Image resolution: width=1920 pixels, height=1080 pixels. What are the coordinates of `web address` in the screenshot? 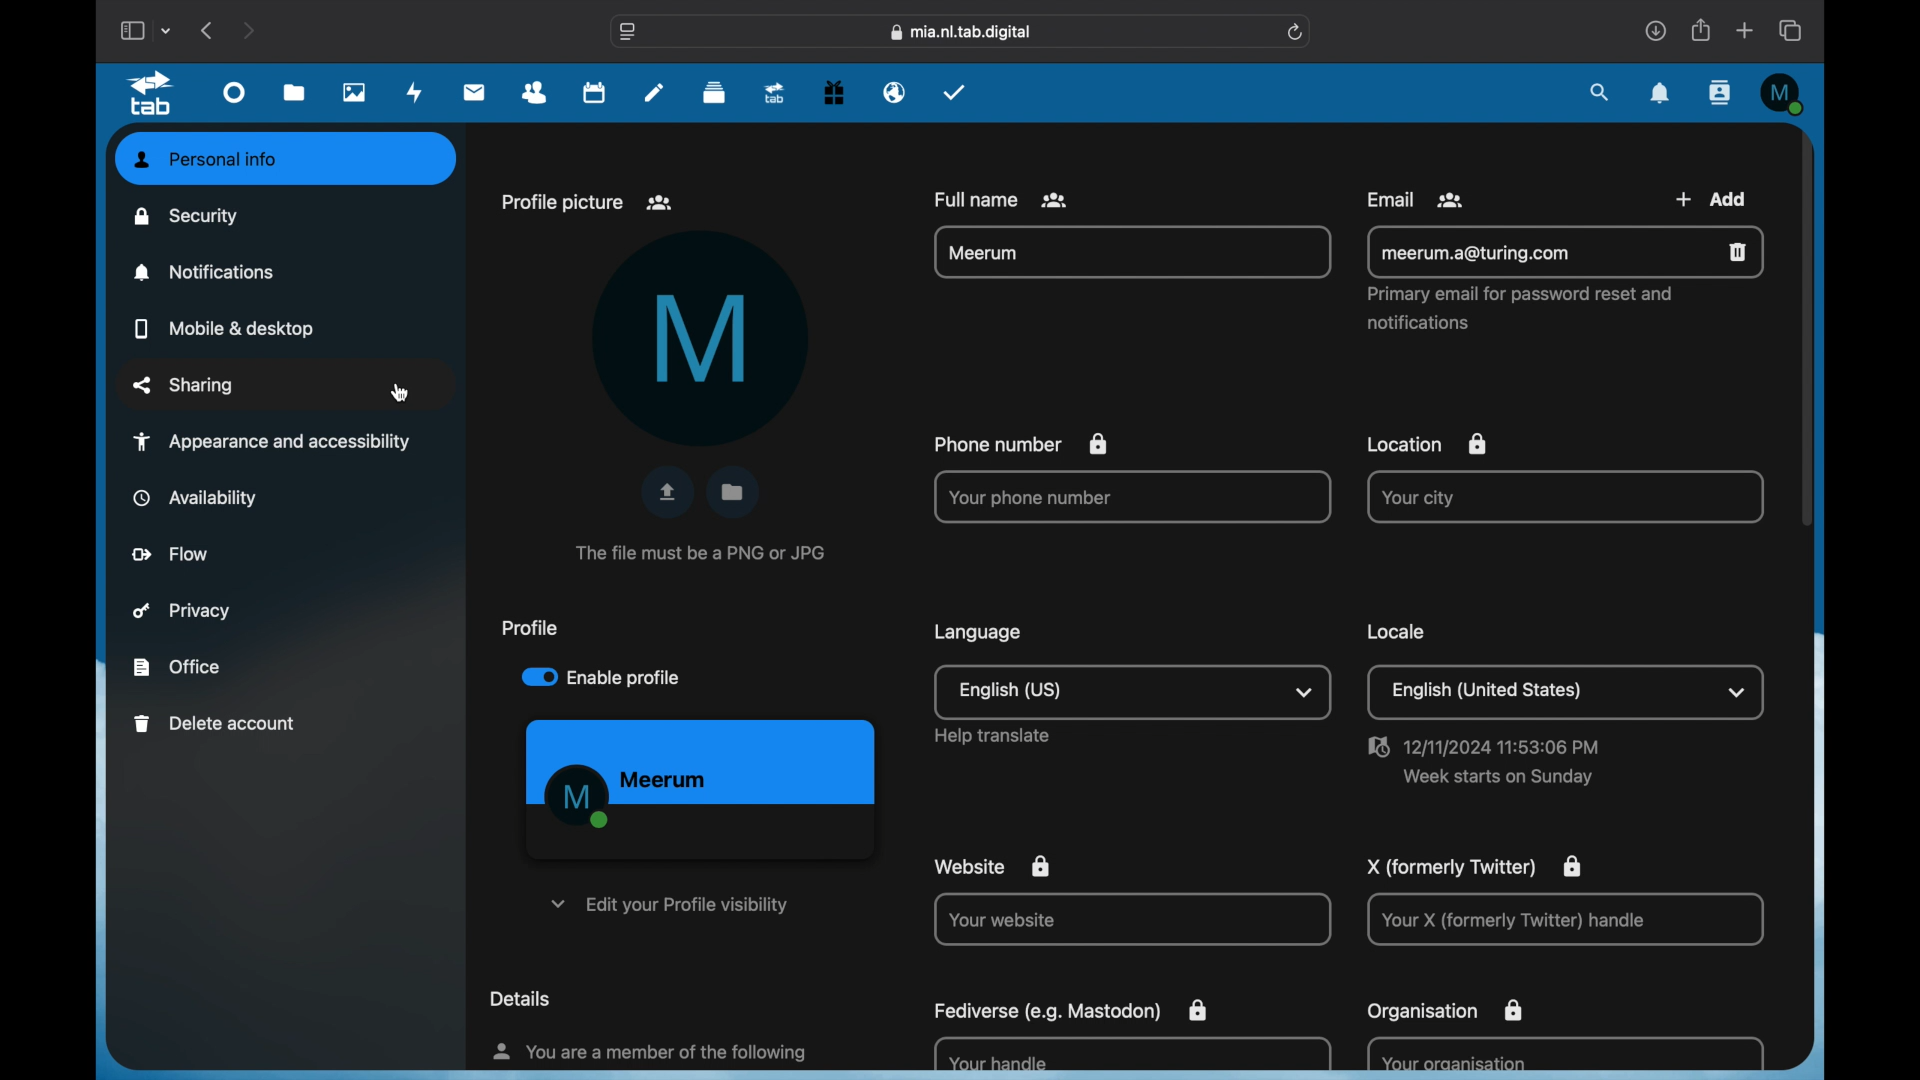 It's located at (964, 32).